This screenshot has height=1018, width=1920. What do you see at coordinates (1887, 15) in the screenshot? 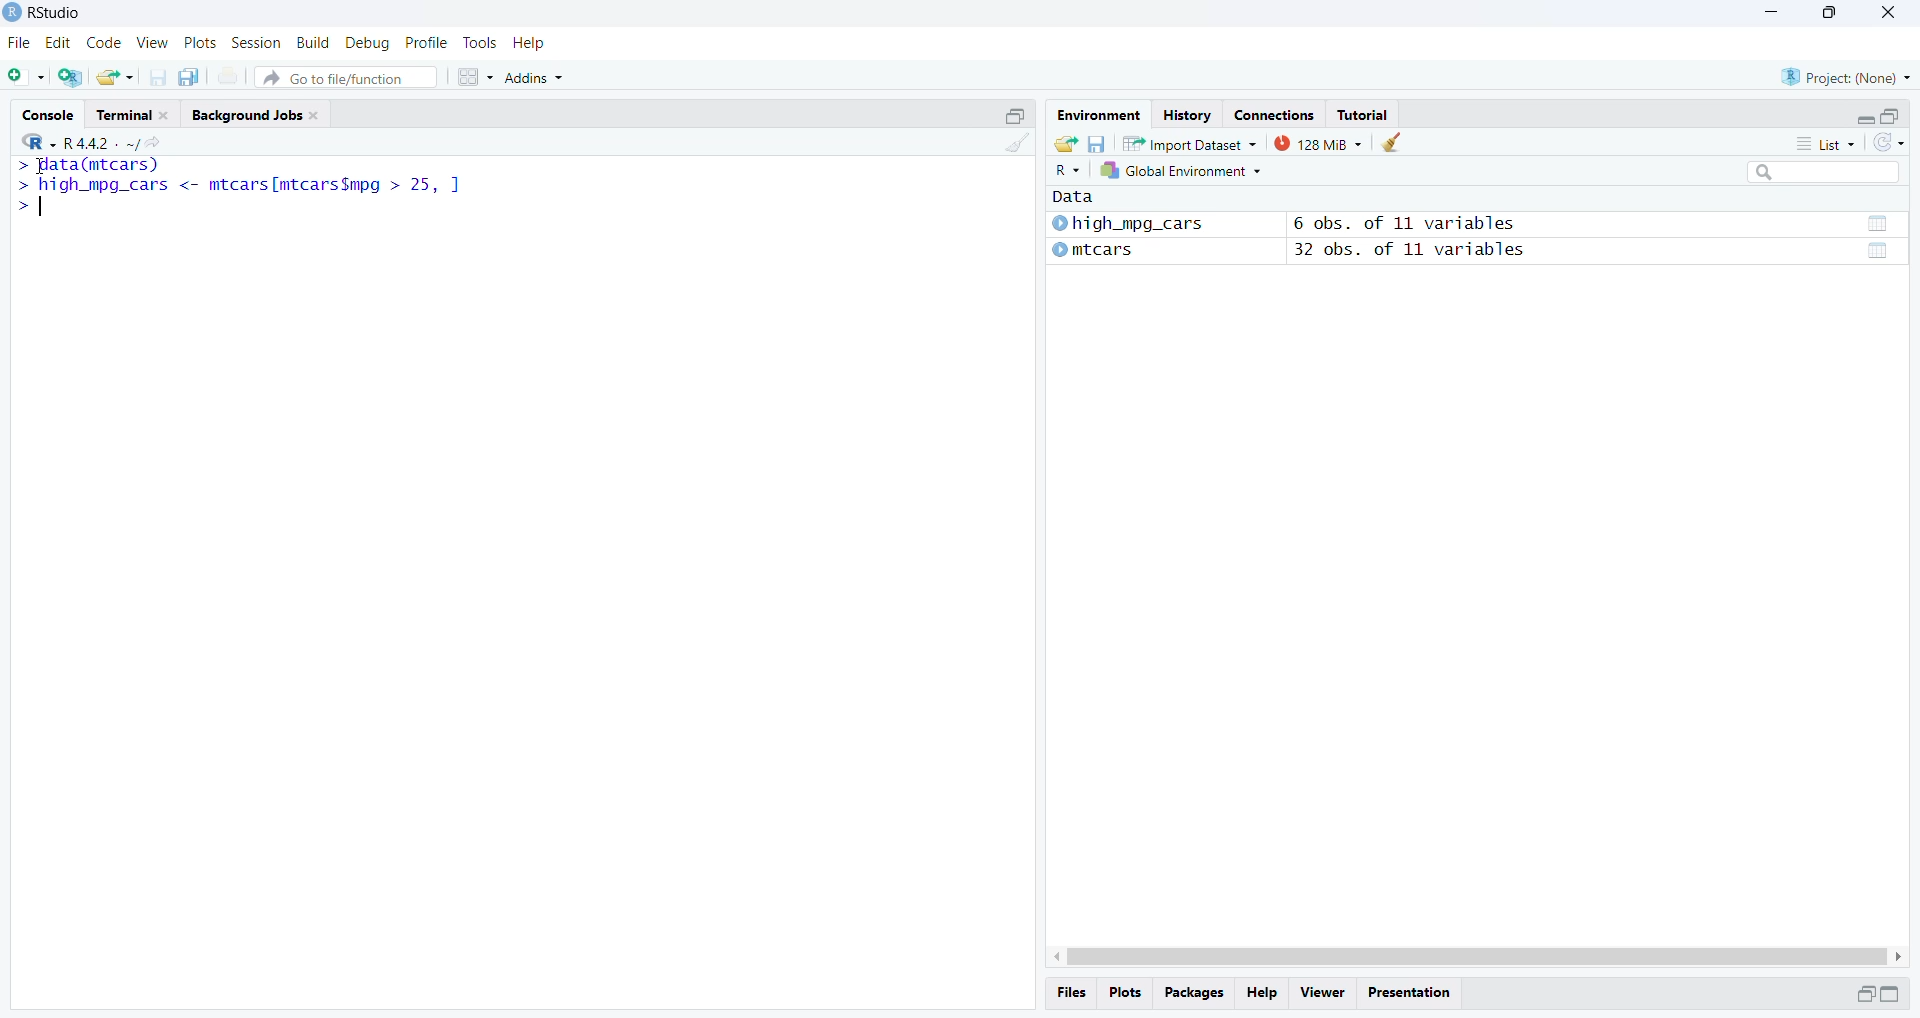
I see `close` at bounding box center [1887, 15].